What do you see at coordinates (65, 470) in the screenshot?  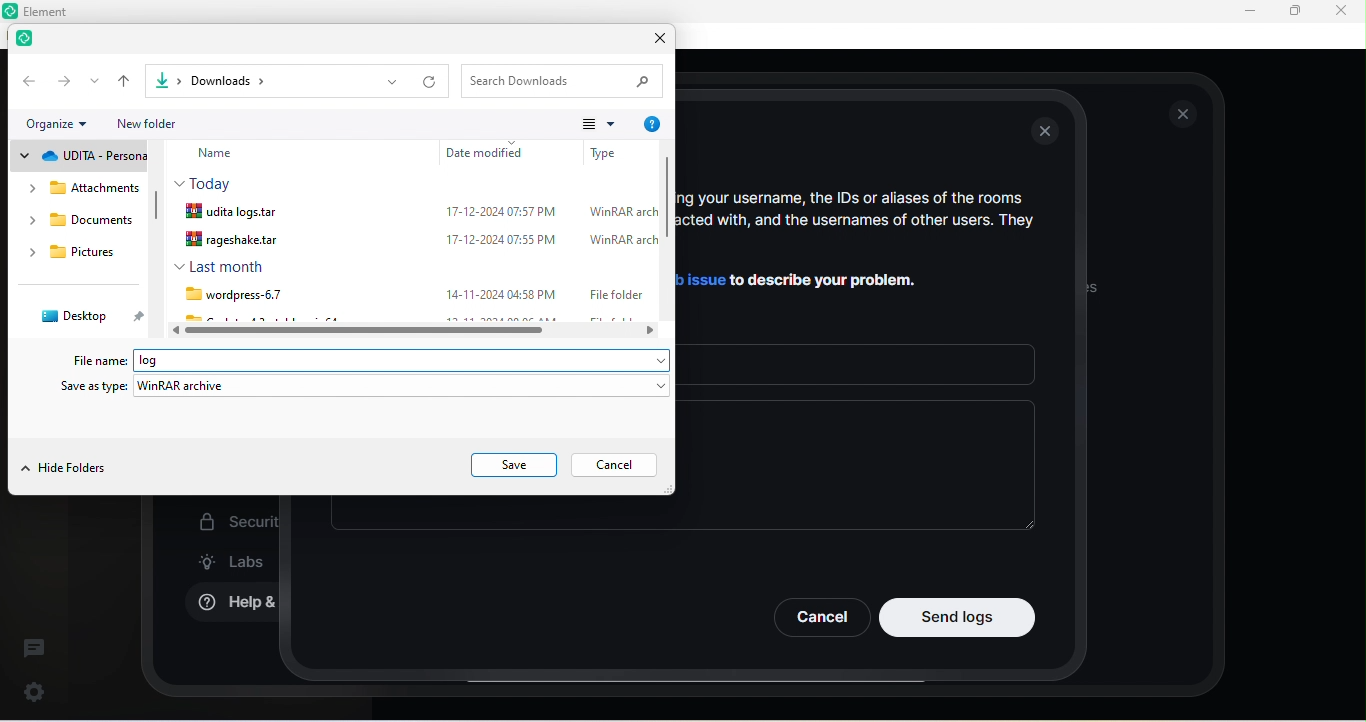 I see `hide folders` at bounding box center [65, 470].